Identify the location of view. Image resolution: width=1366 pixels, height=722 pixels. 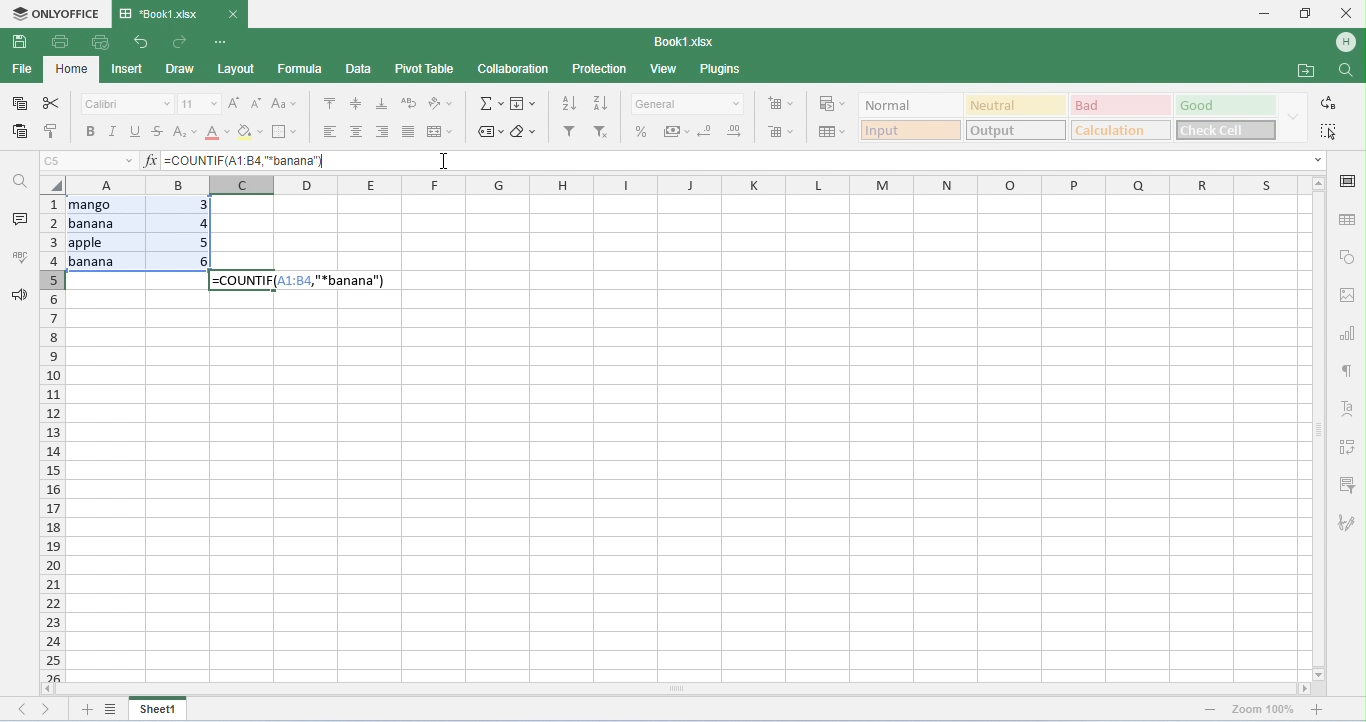
(663, 70).